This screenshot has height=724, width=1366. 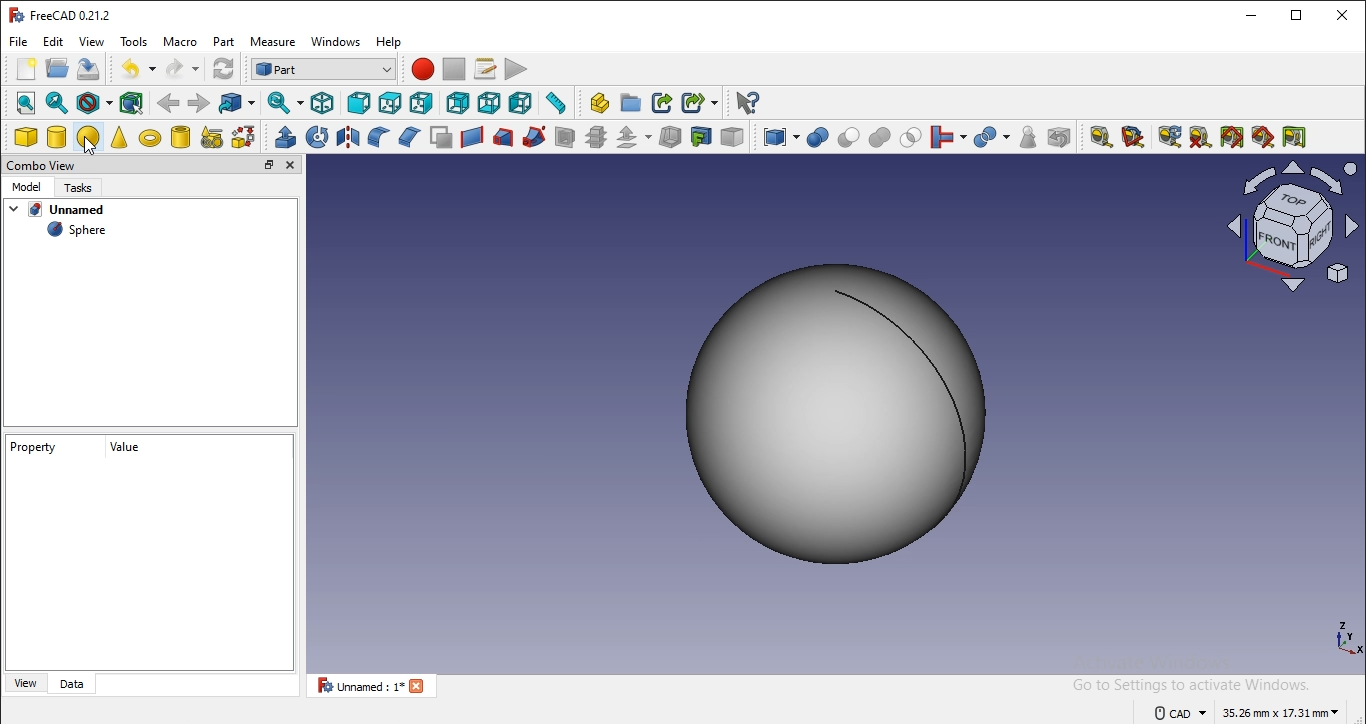 What do you see at coordinates (1248, 15) in the screenshot?
I see `minimize` at bounding box center [1248, 15].